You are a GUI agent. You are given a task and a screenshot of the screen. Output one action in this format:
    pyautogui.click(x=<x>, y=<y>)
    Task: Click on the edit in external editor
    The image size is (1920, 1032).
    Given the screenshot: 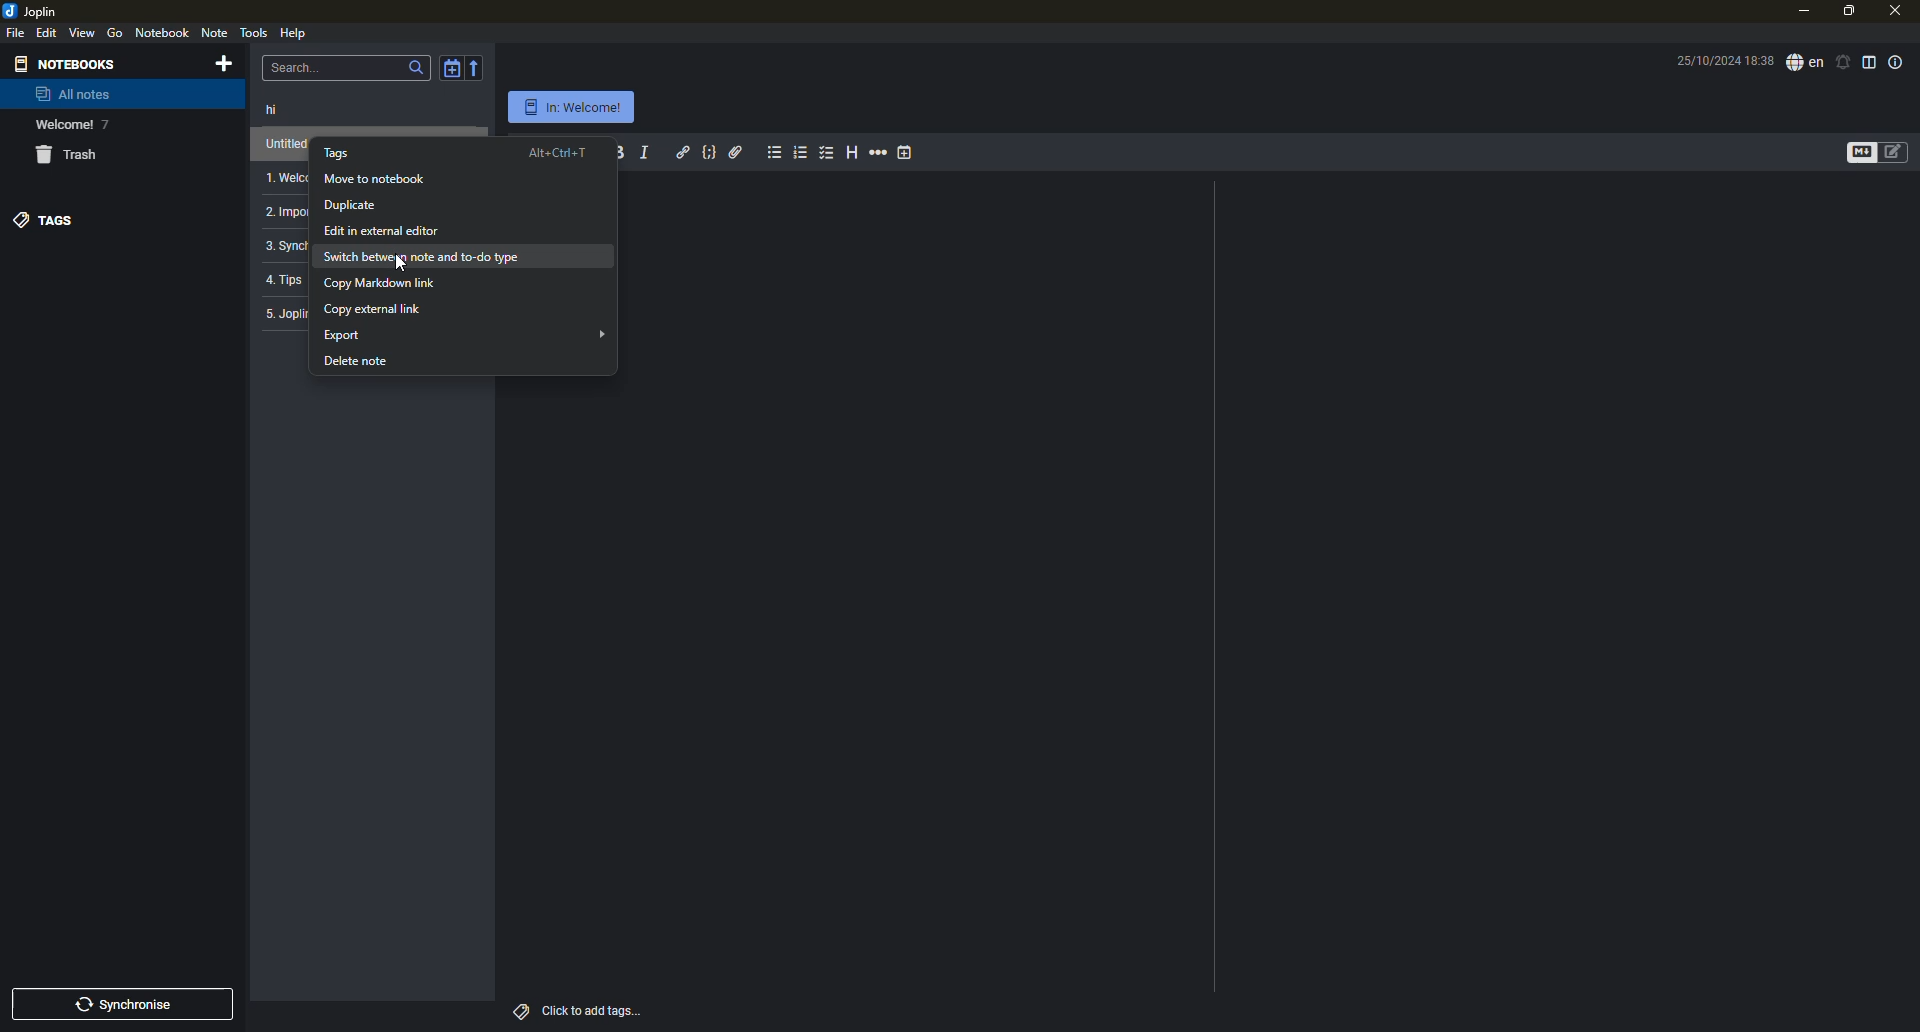 What is the action you would take?
    pyautogui.click(x=388, y=230)
    